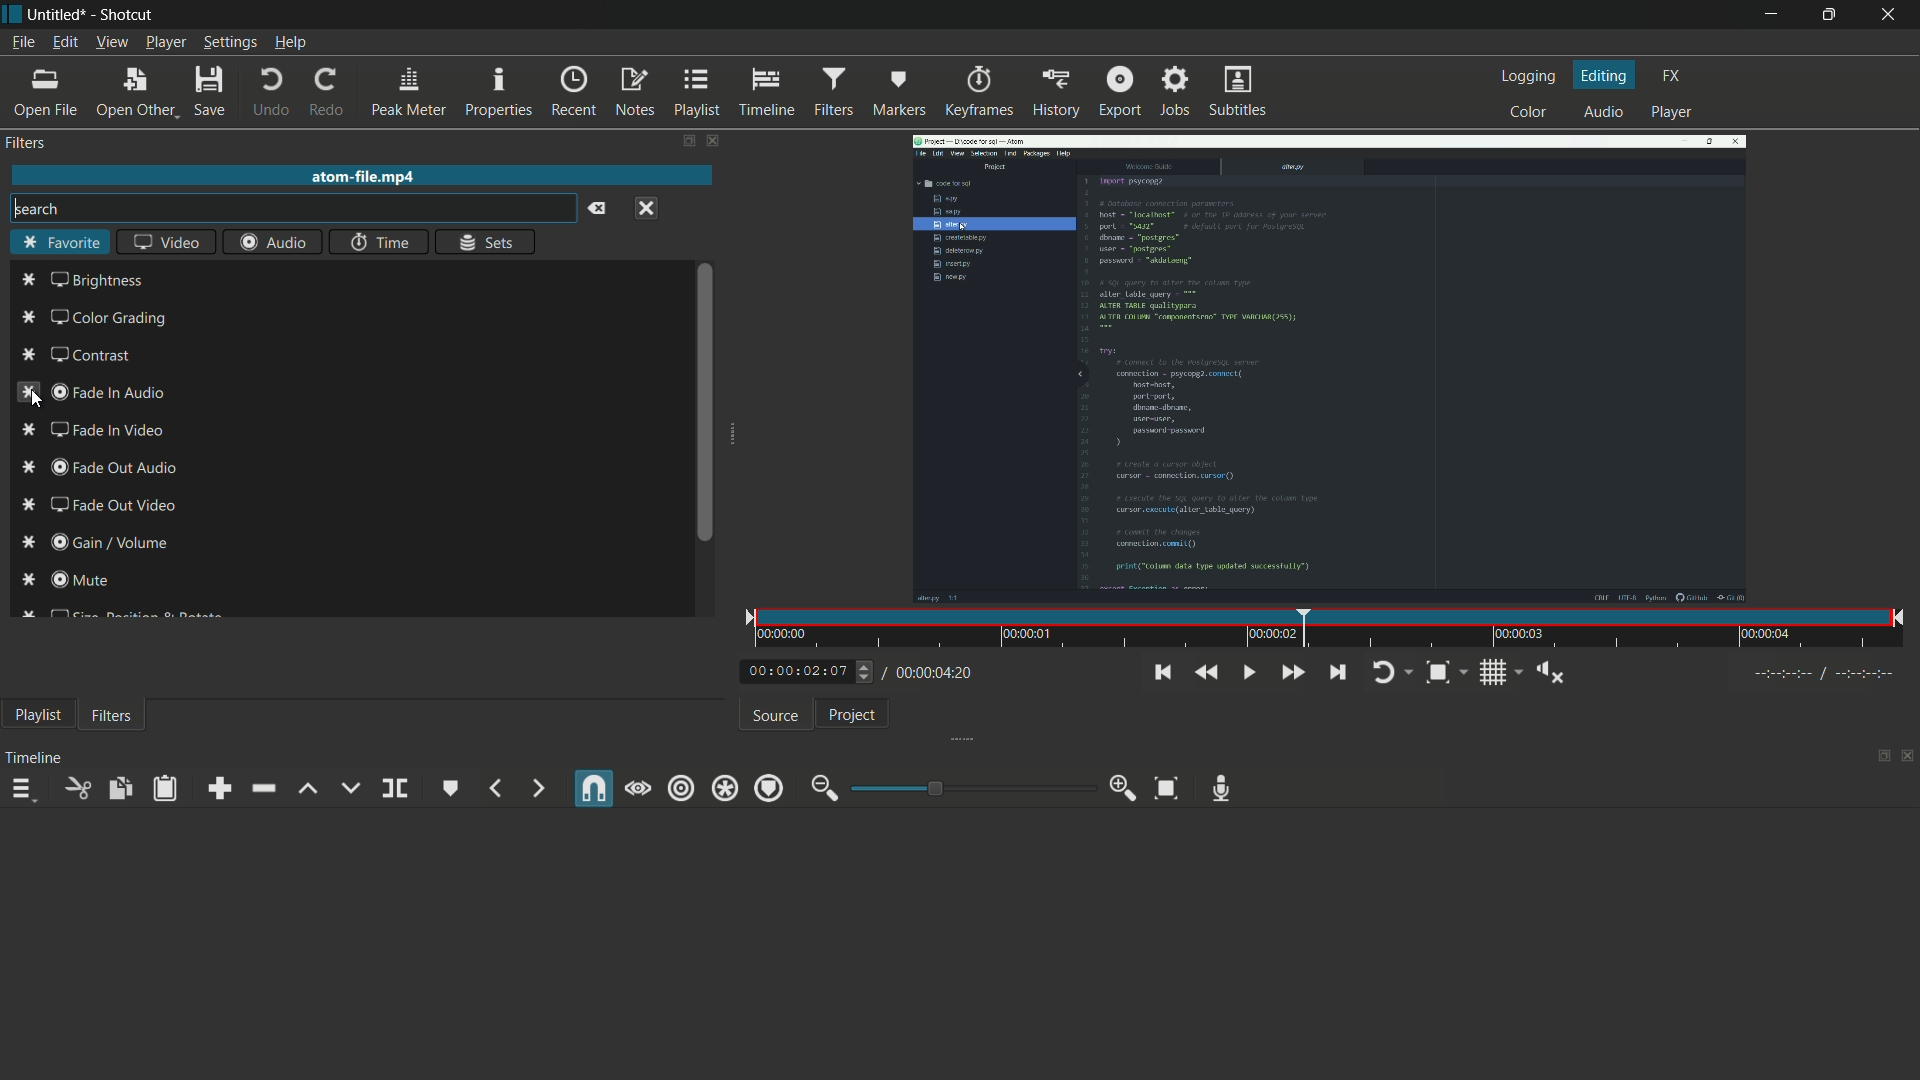  What do you see at coordinates (58, 15) in the screenshot?
I see `project name` at bounding box center [58, 15].